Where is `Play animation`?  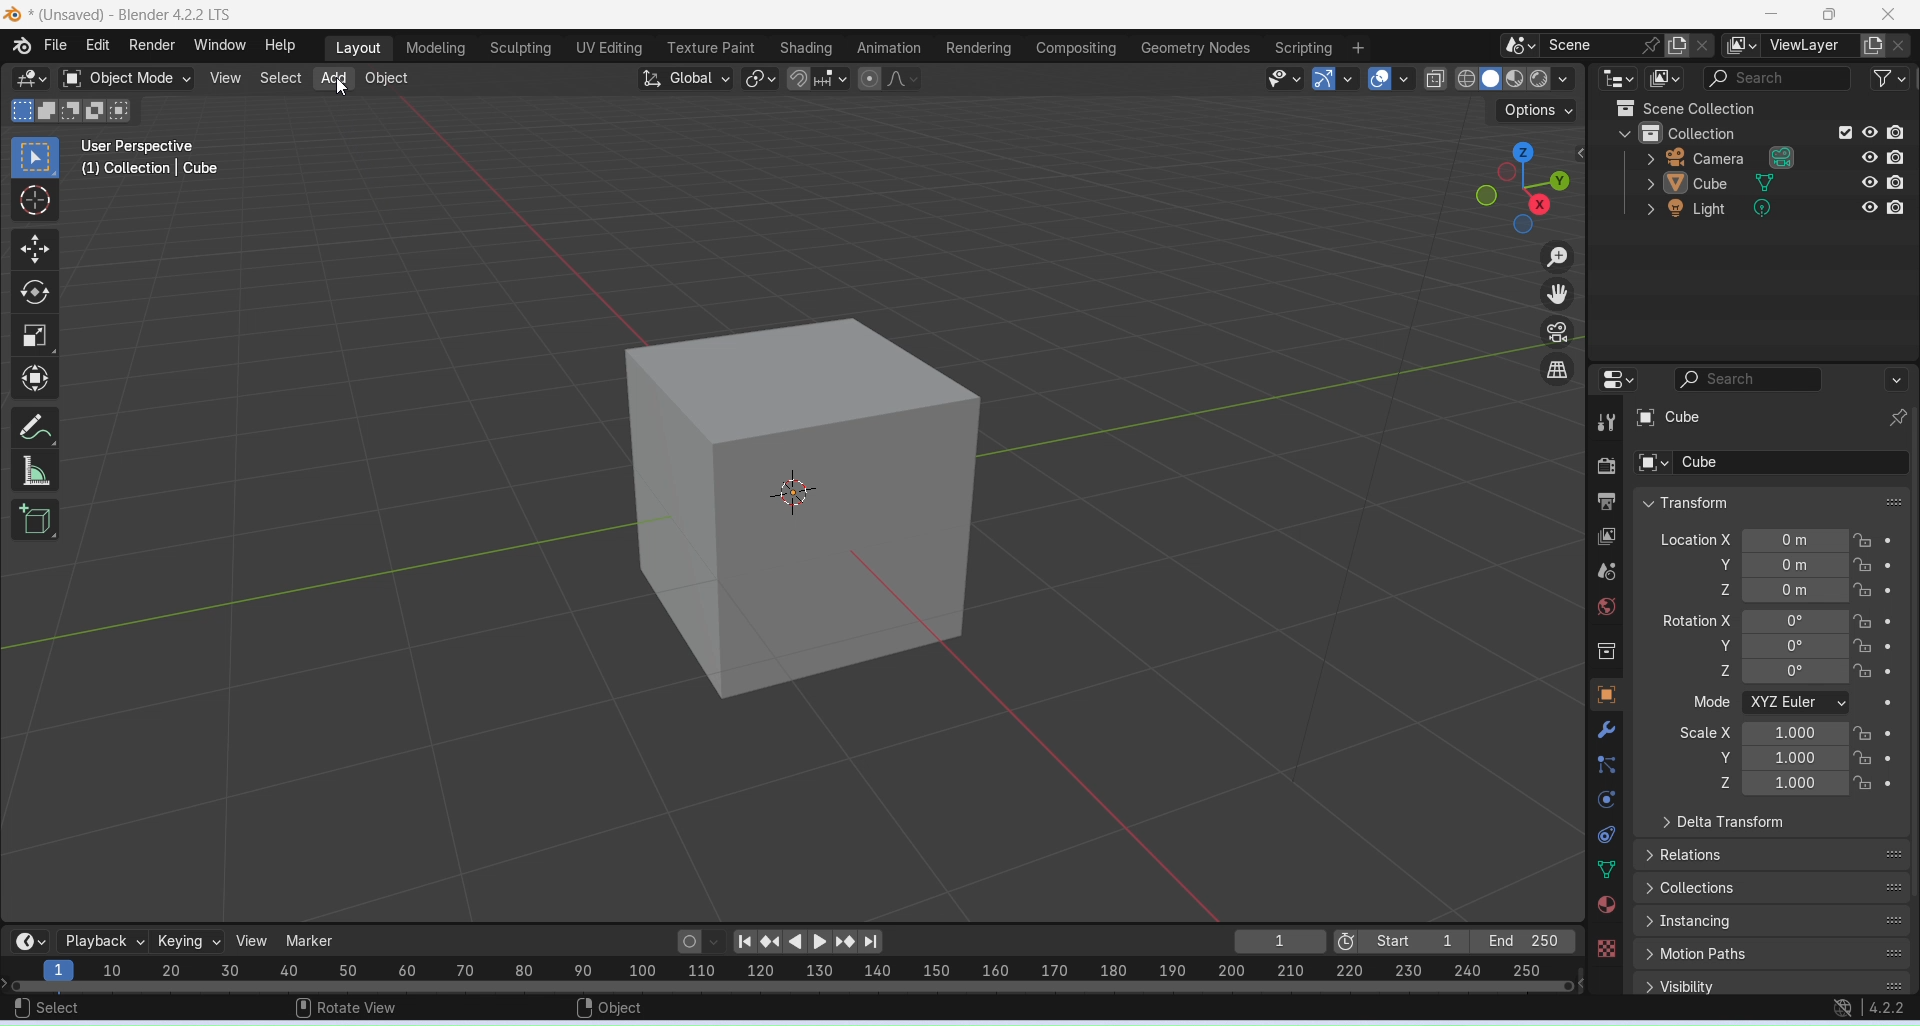 Play animation is located at coordinates (819, 943).